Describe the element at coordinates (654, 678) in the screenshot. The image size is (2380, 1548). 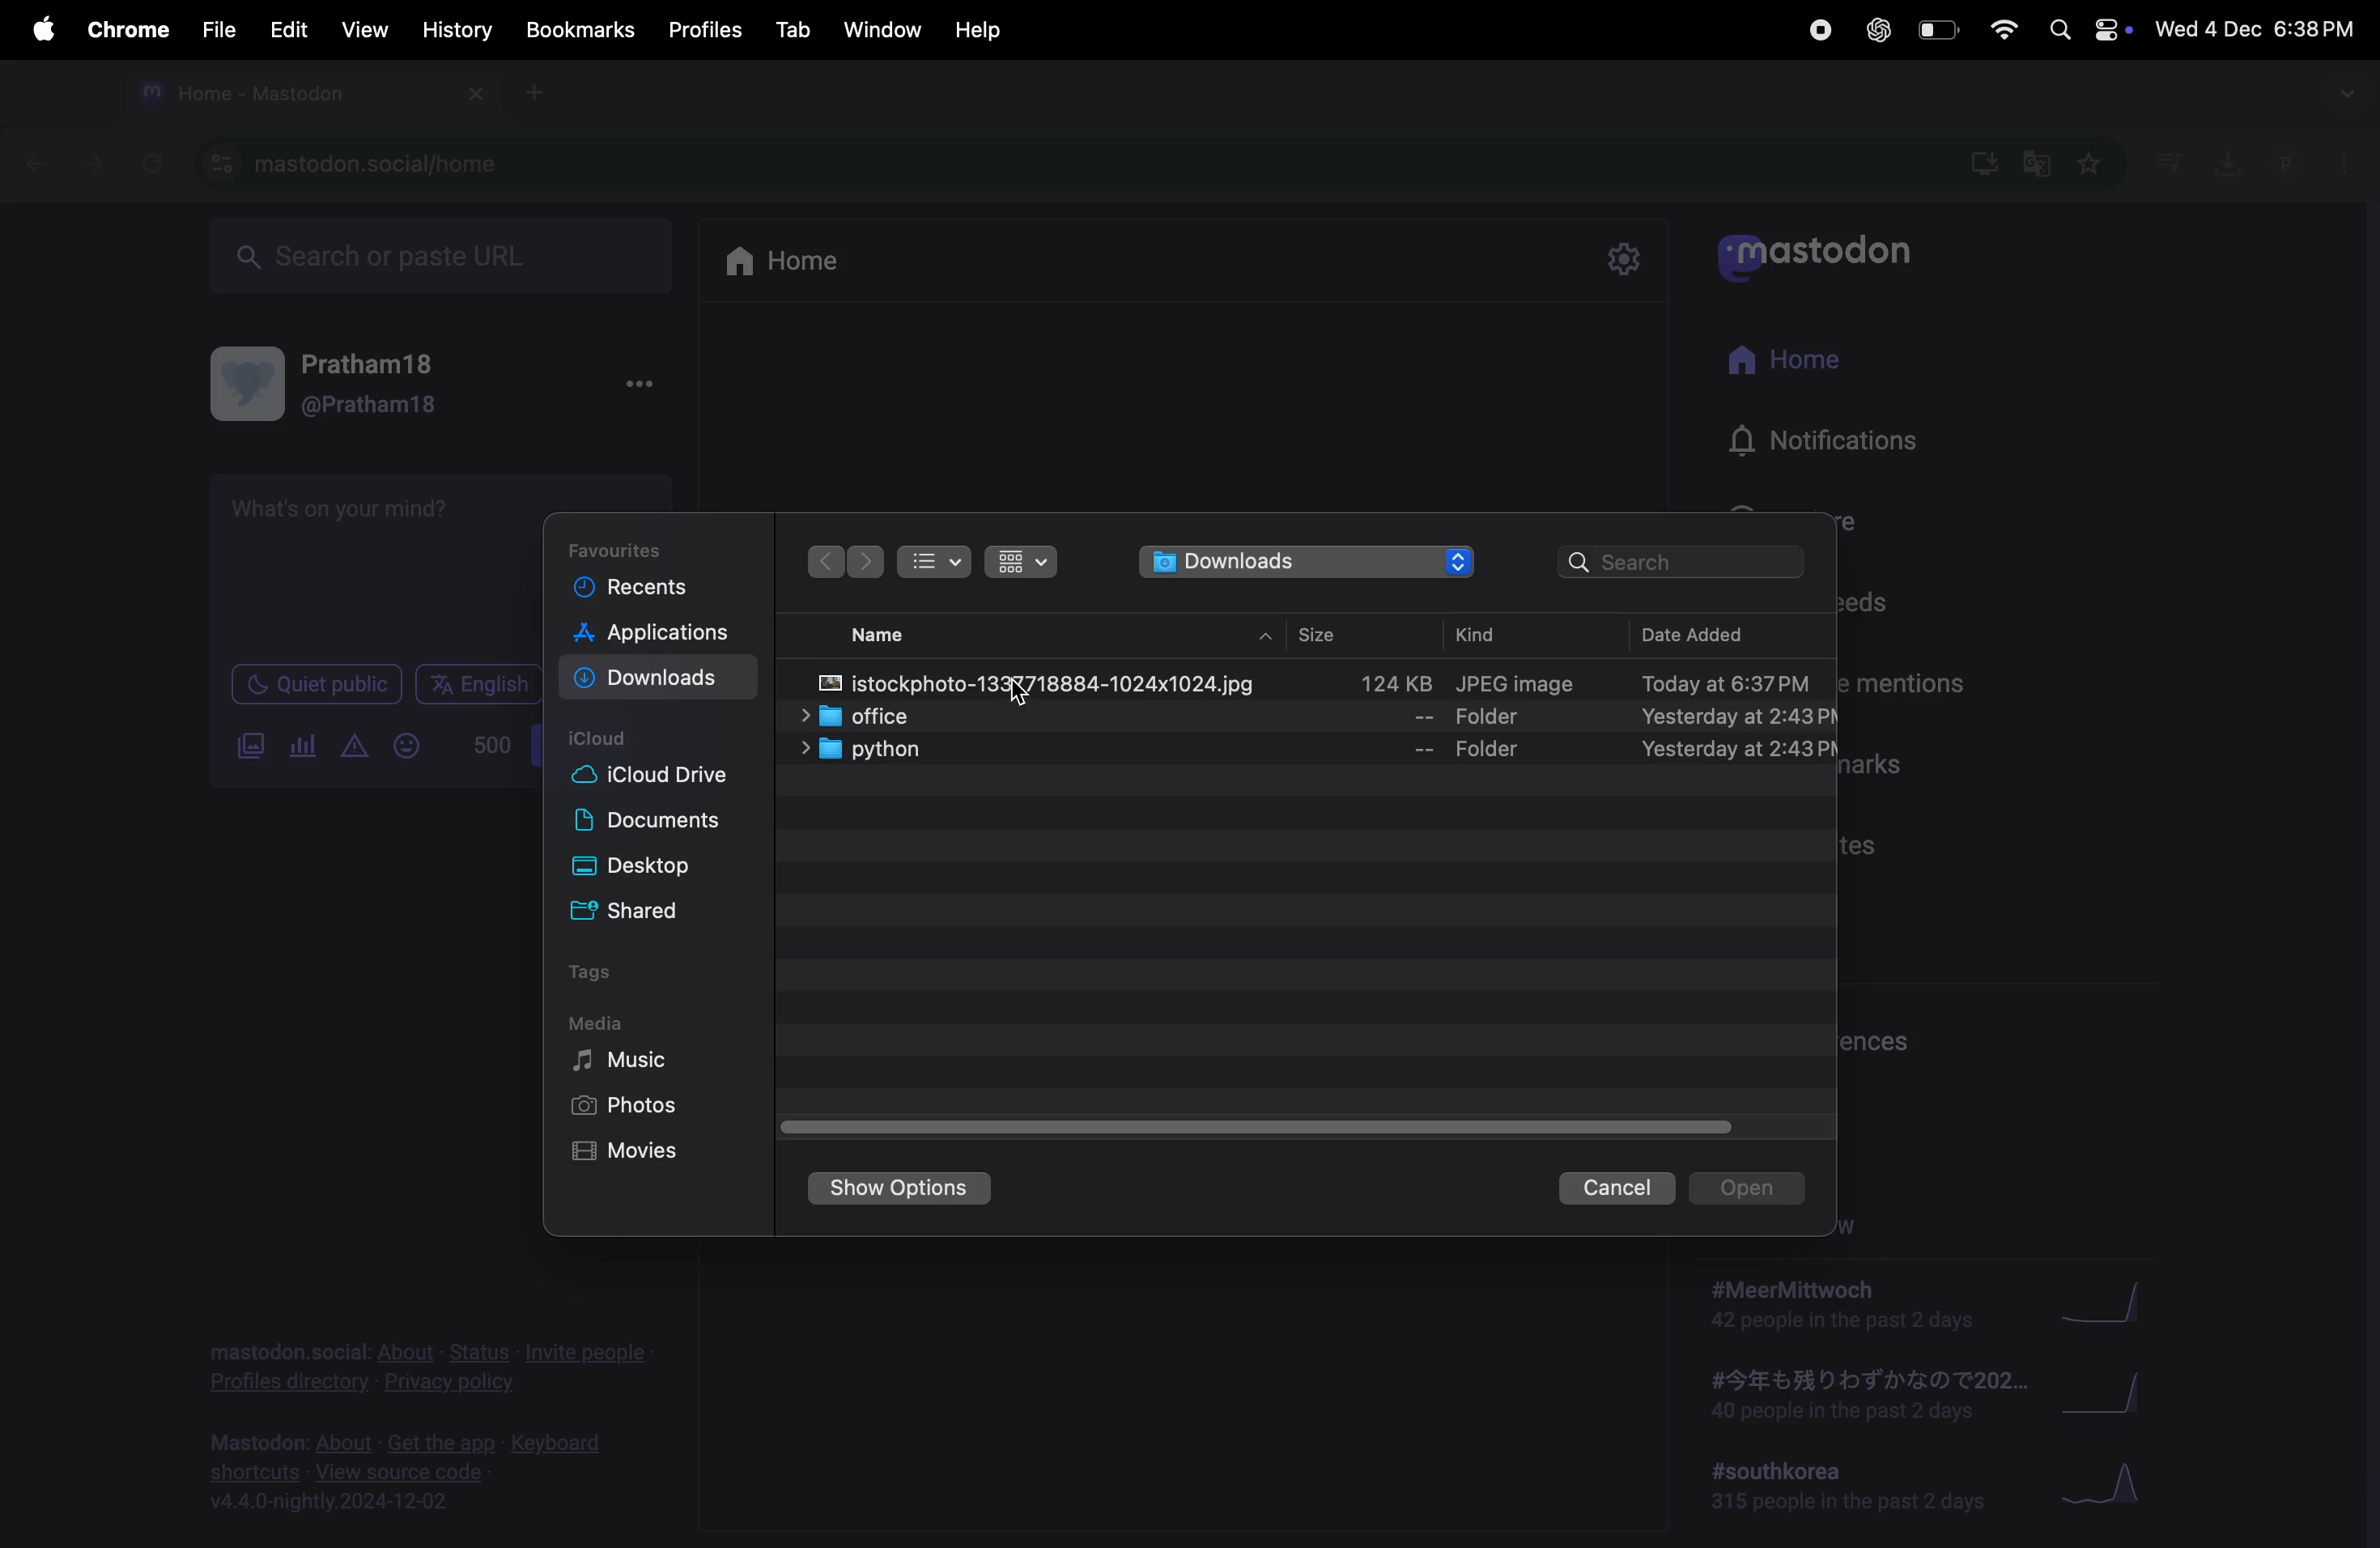
I see `Downloads` at that location.